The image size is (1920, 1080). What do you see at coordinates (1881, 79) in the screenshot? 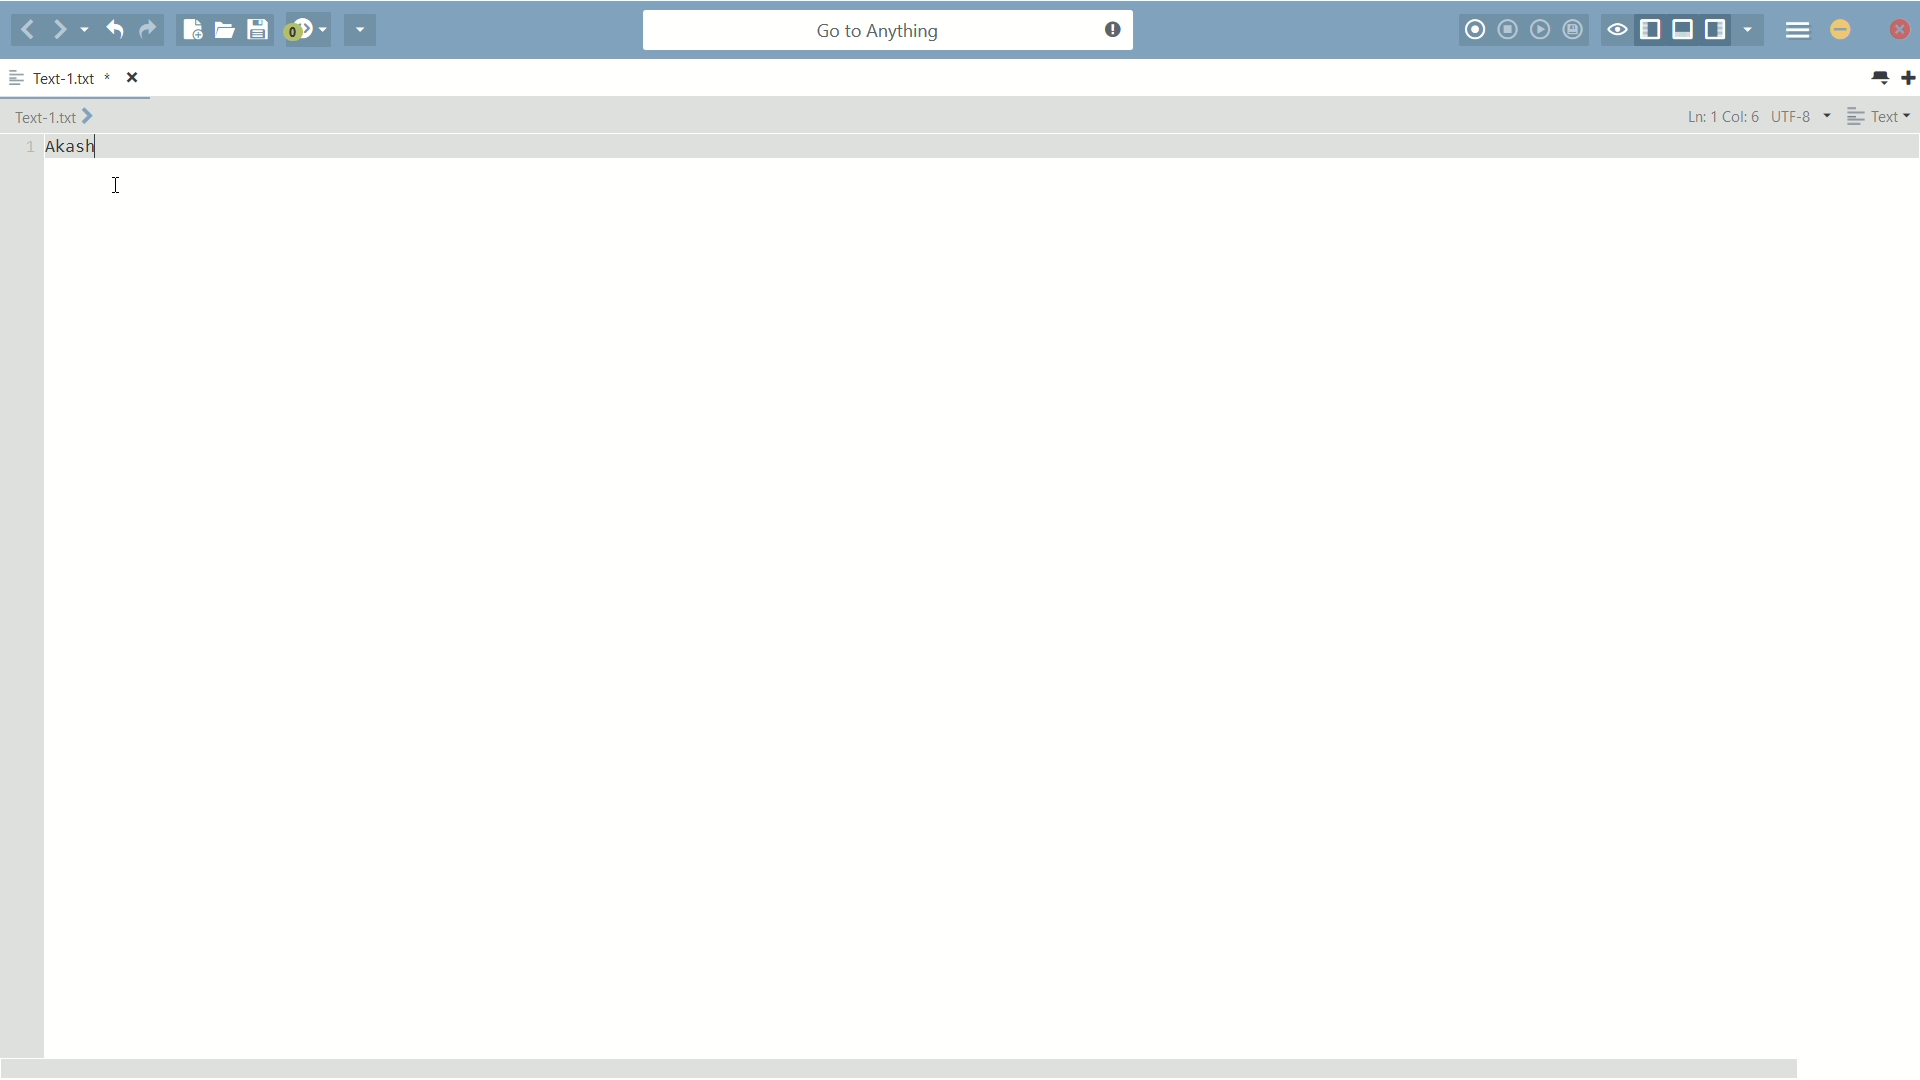
I see `show all tab` at bounding box center [1881, 79].